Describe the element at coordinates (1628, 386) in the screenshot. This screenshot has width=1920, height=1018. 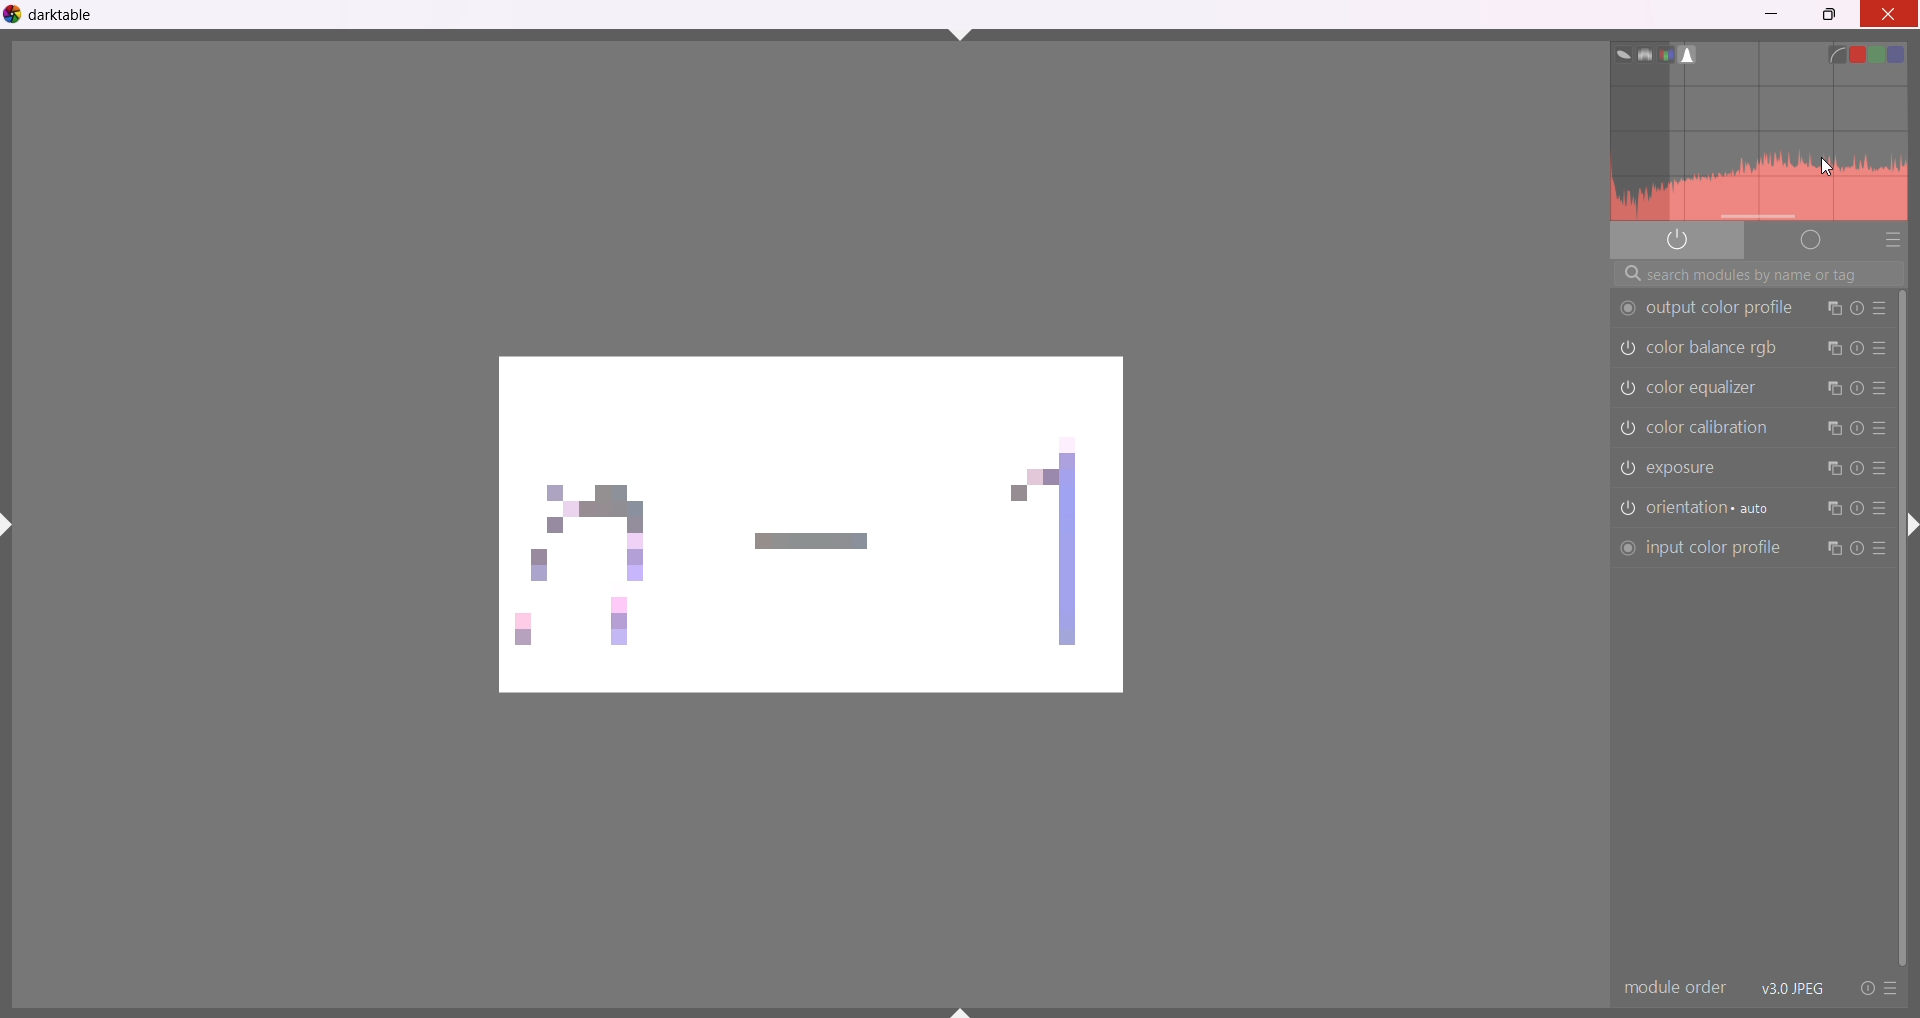
I see `color equalizer switched off` at that location.